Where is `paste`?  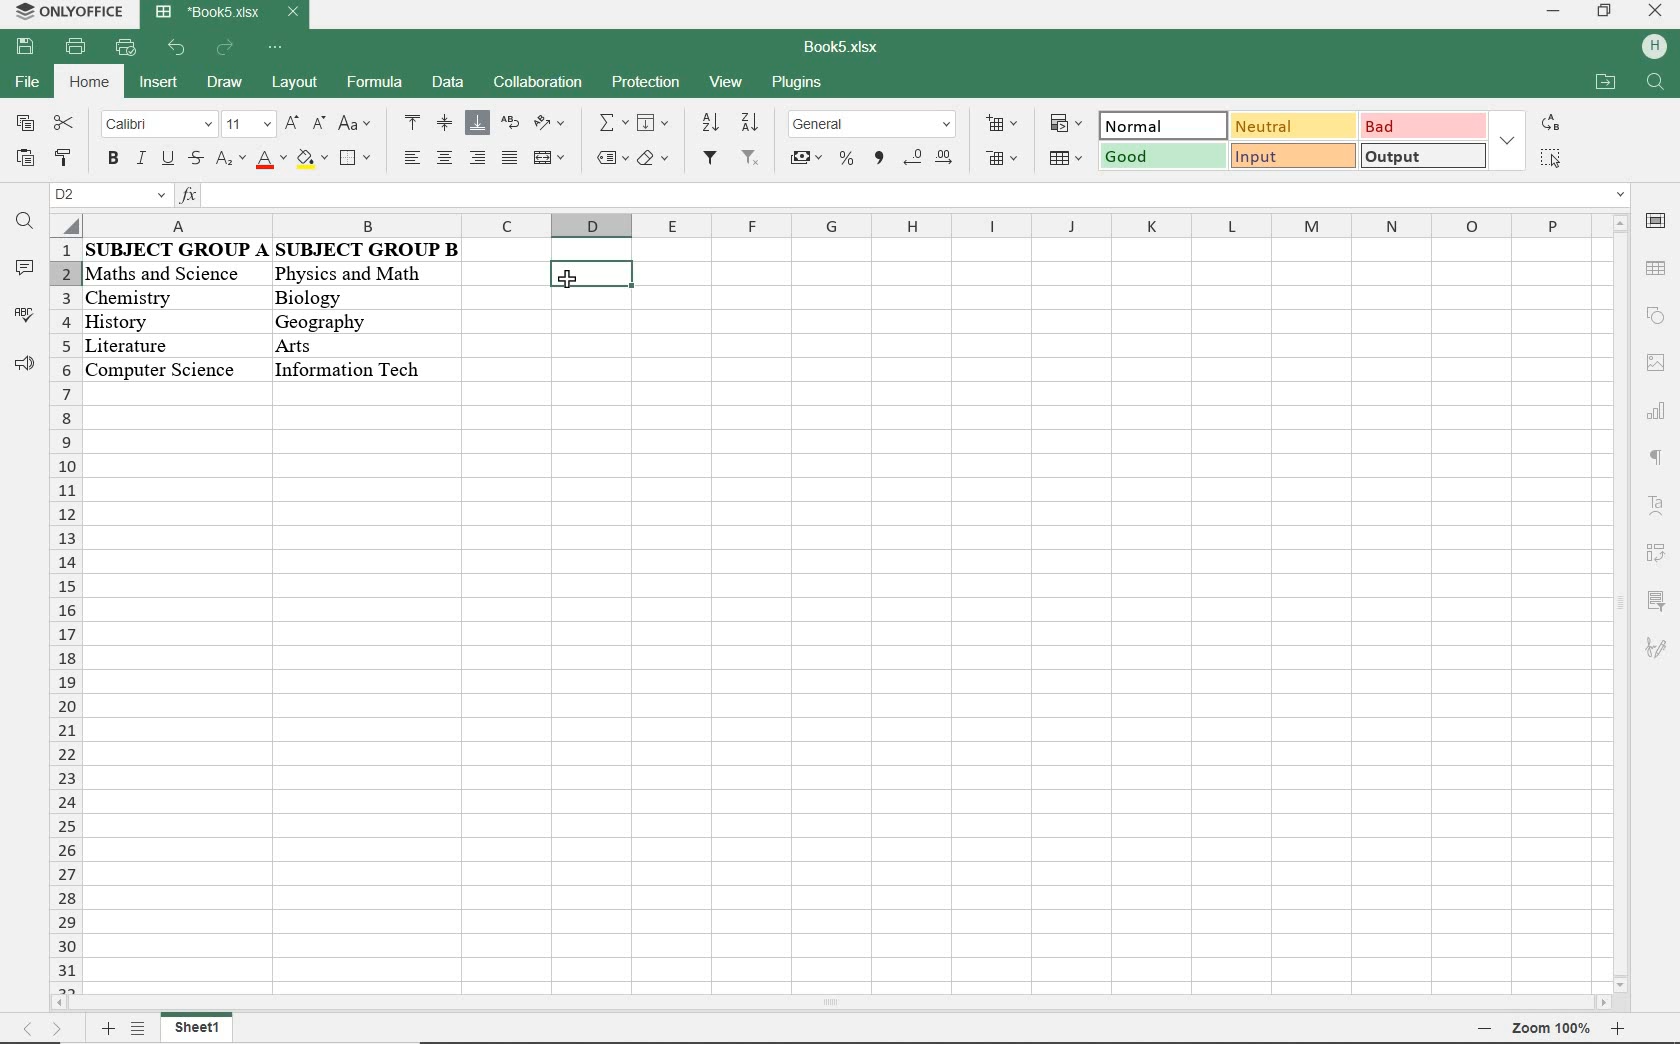
paste is located at coordinates (23, 159).